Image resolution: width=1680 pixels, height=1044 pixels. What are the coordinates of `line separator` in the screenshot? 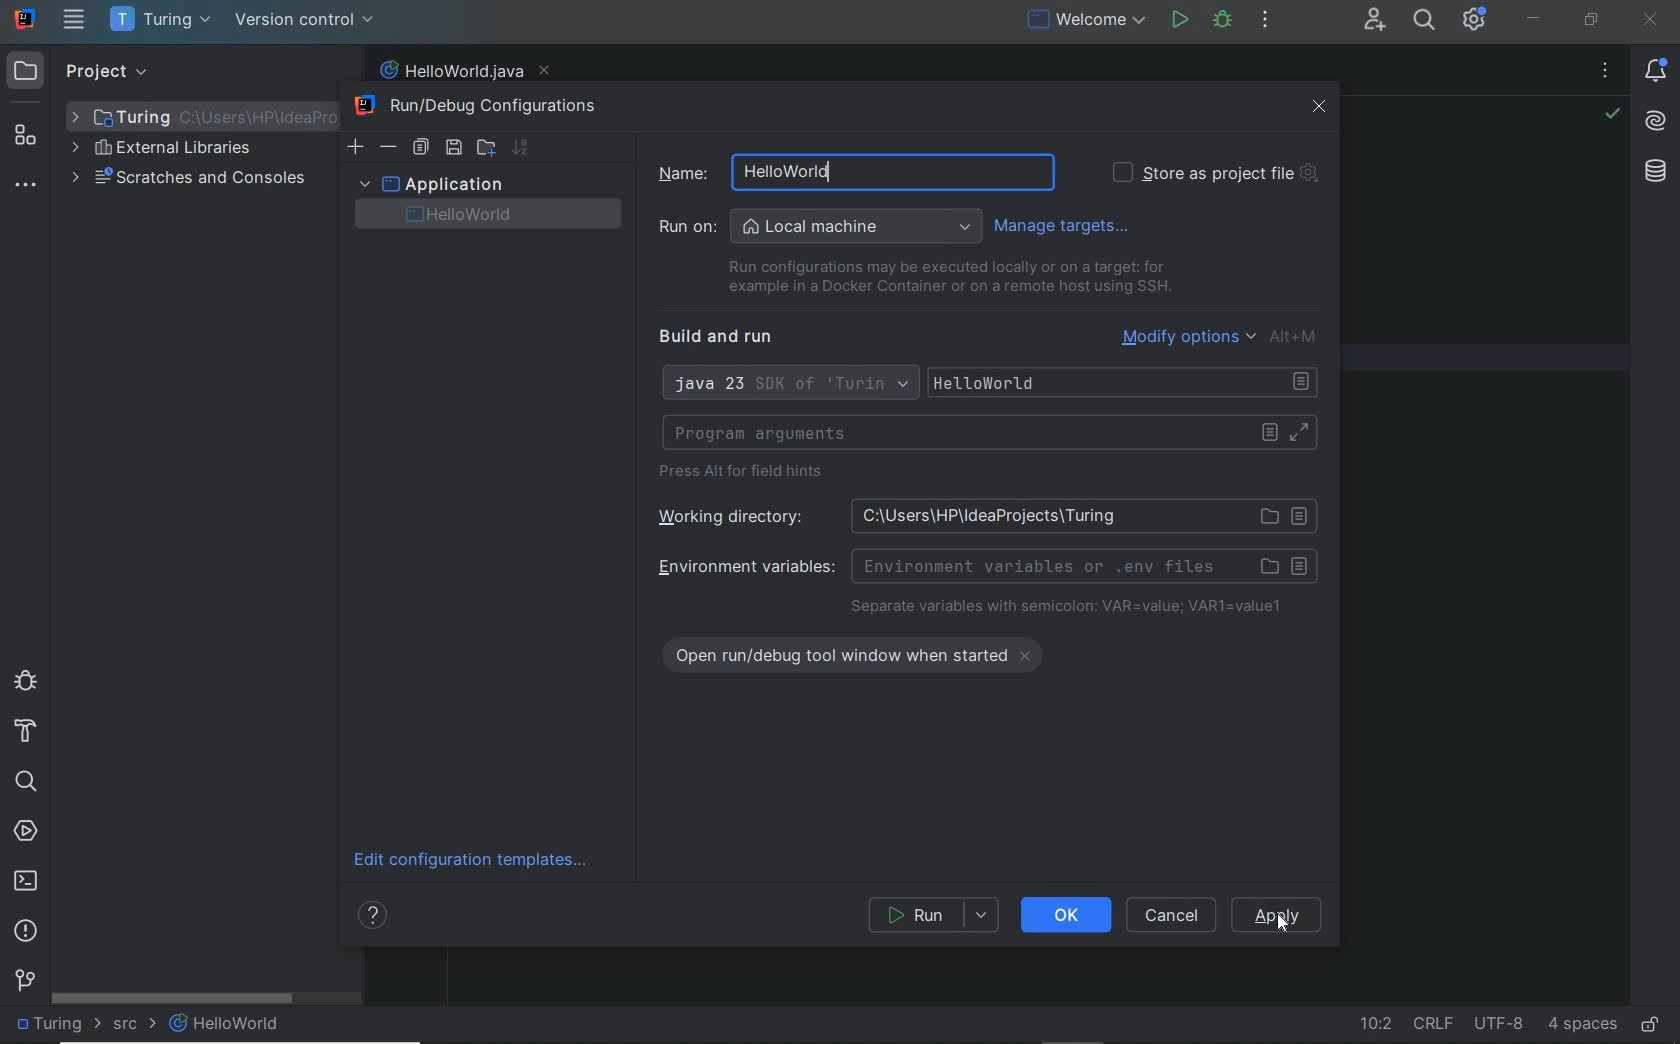 It's located at (1433, 1023).